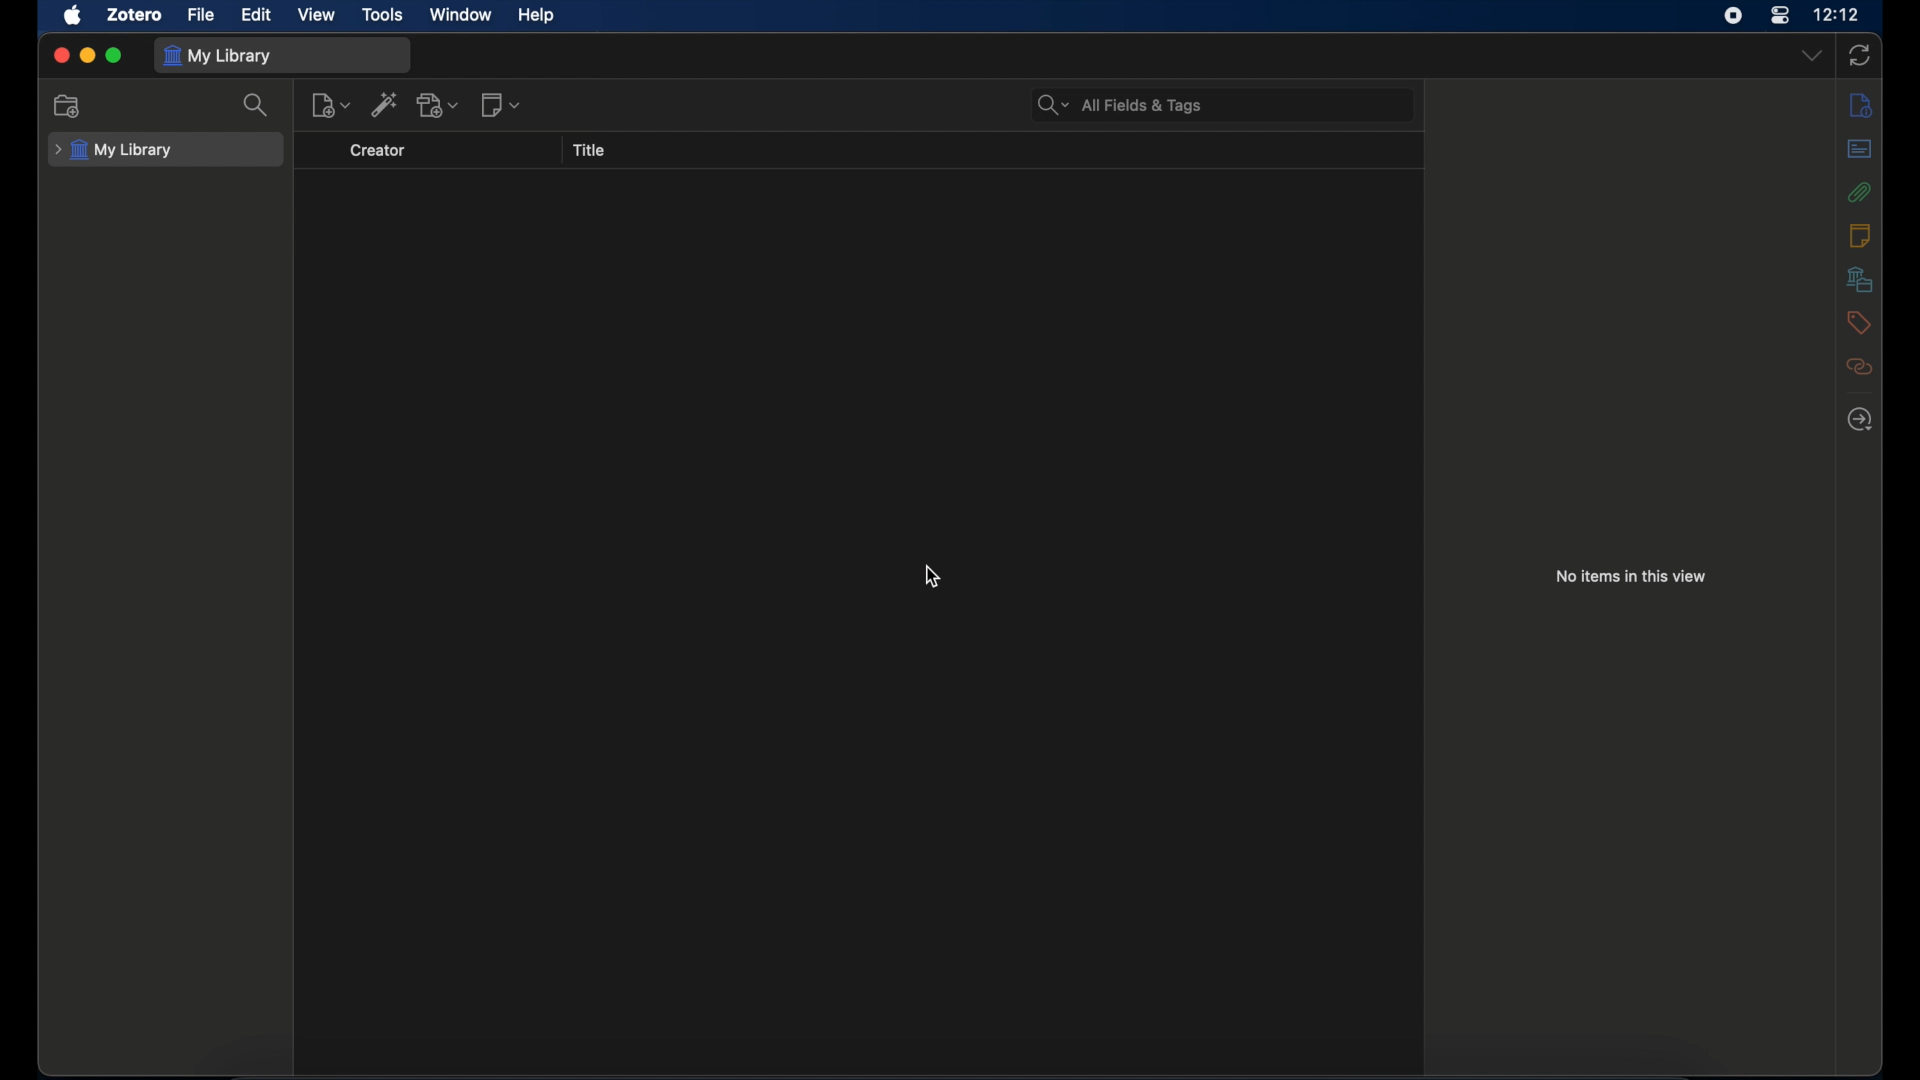 The height and width of the screenshot is (1080, 1920). Describe the element at coordinates (113, 151) in the screenshot. I see `my library` at that location.